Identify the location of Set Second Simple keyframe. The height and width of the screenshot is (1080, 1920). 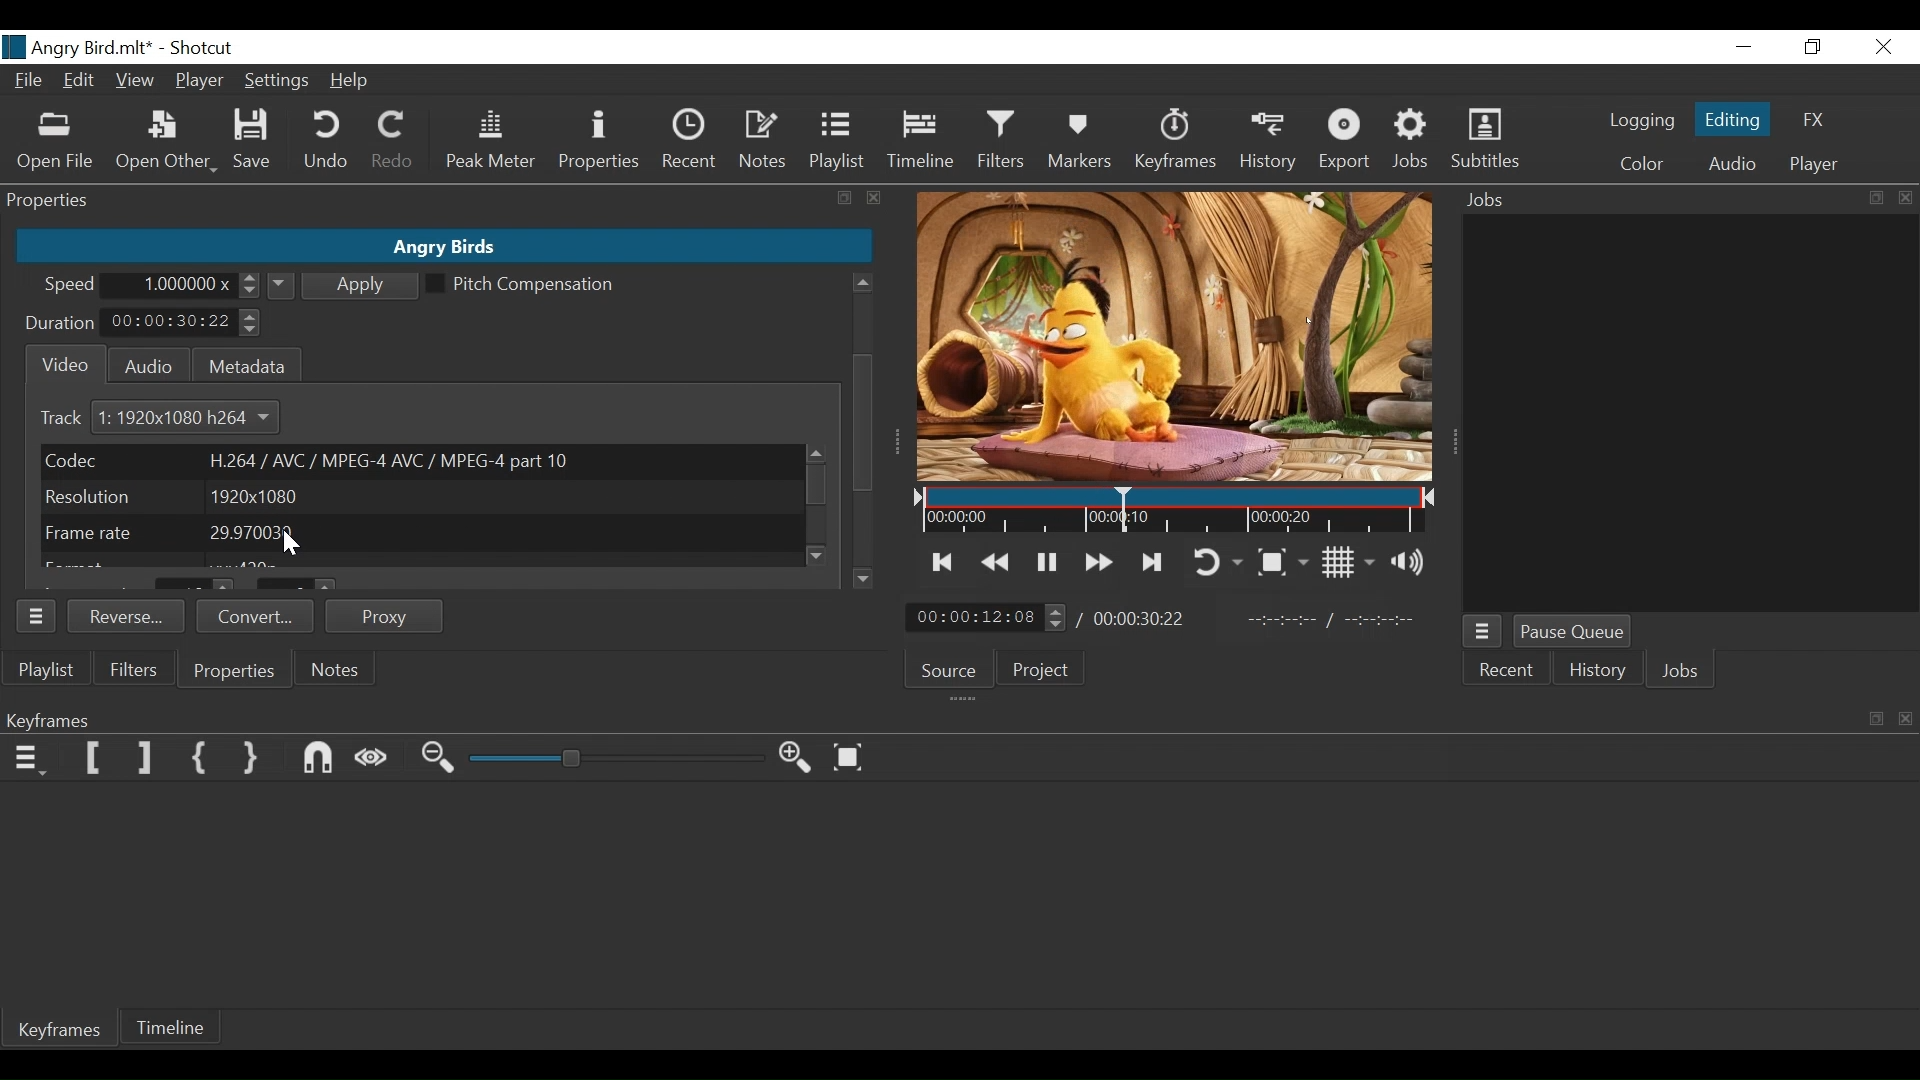
(254, 760).